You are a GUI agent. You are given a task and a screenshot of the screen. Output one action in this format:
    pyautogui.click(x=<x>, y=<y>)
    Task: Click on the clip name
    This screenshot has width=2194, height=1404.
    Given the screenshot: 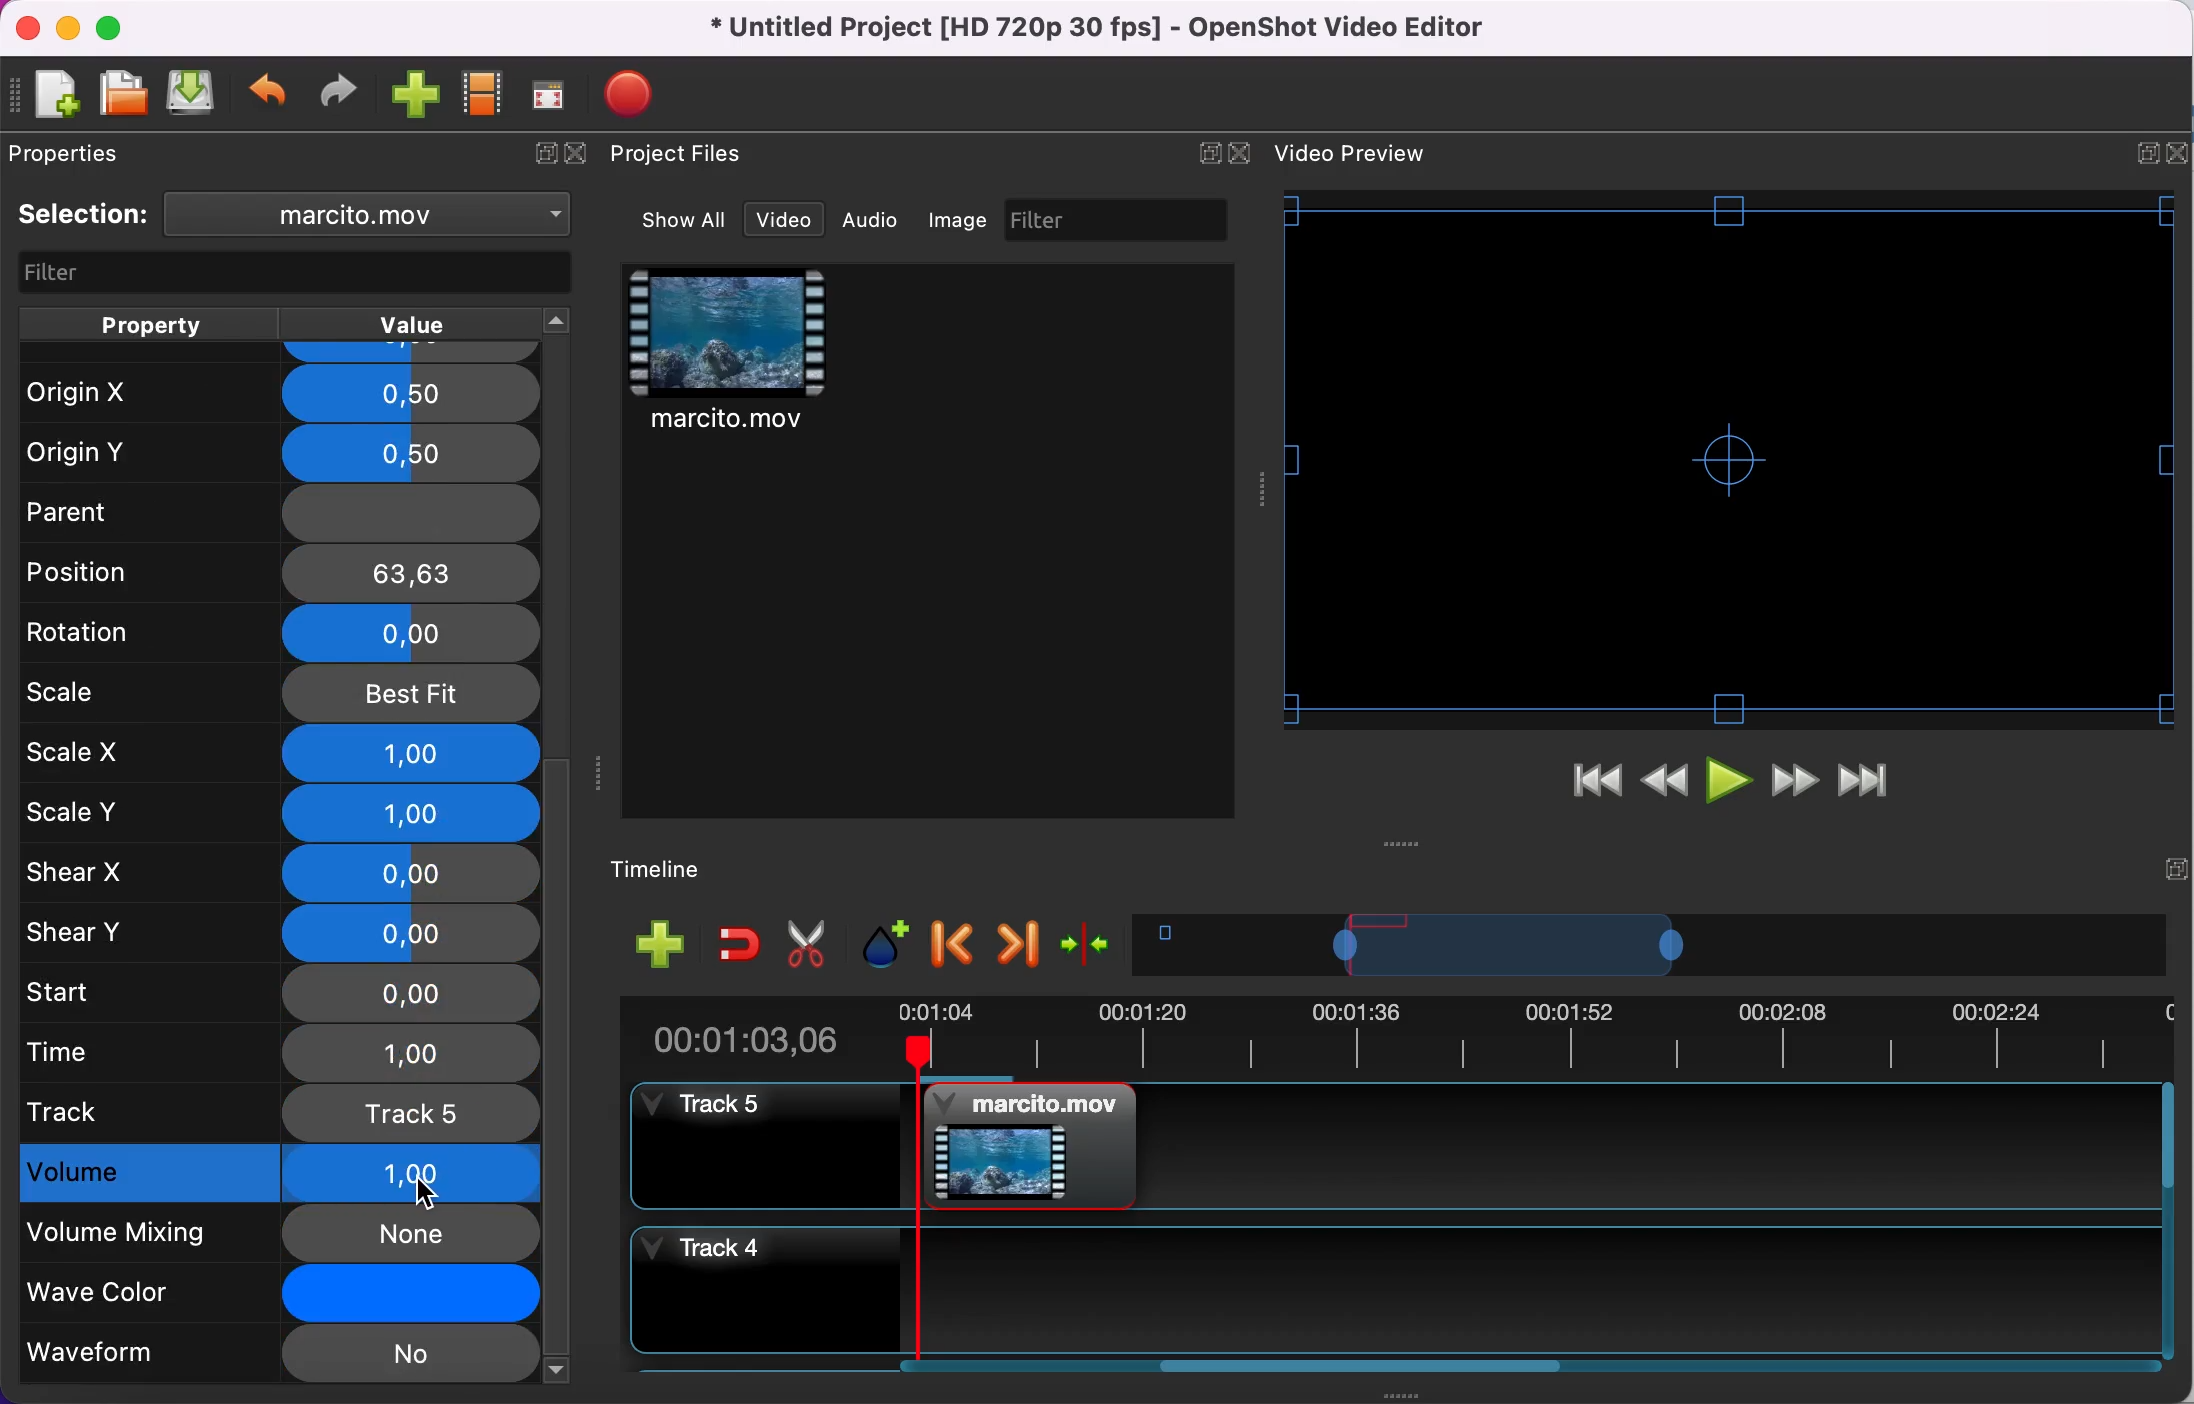 What is the action you would take?
    pyautogui.click(x=378, y=213)
    